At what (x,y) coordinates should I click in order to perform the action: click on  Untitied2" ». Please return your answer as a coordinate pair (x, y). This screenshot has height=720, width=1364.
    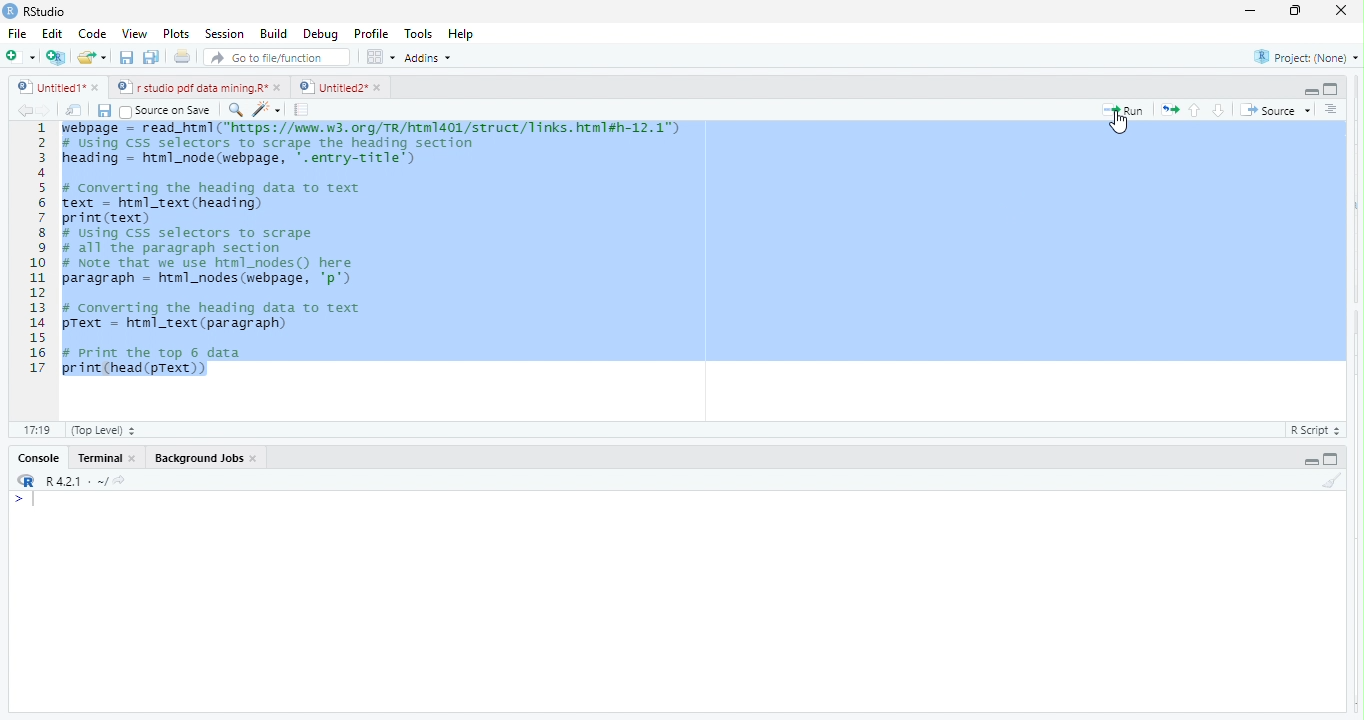
    Looking at the image, I should click on (337, 88).